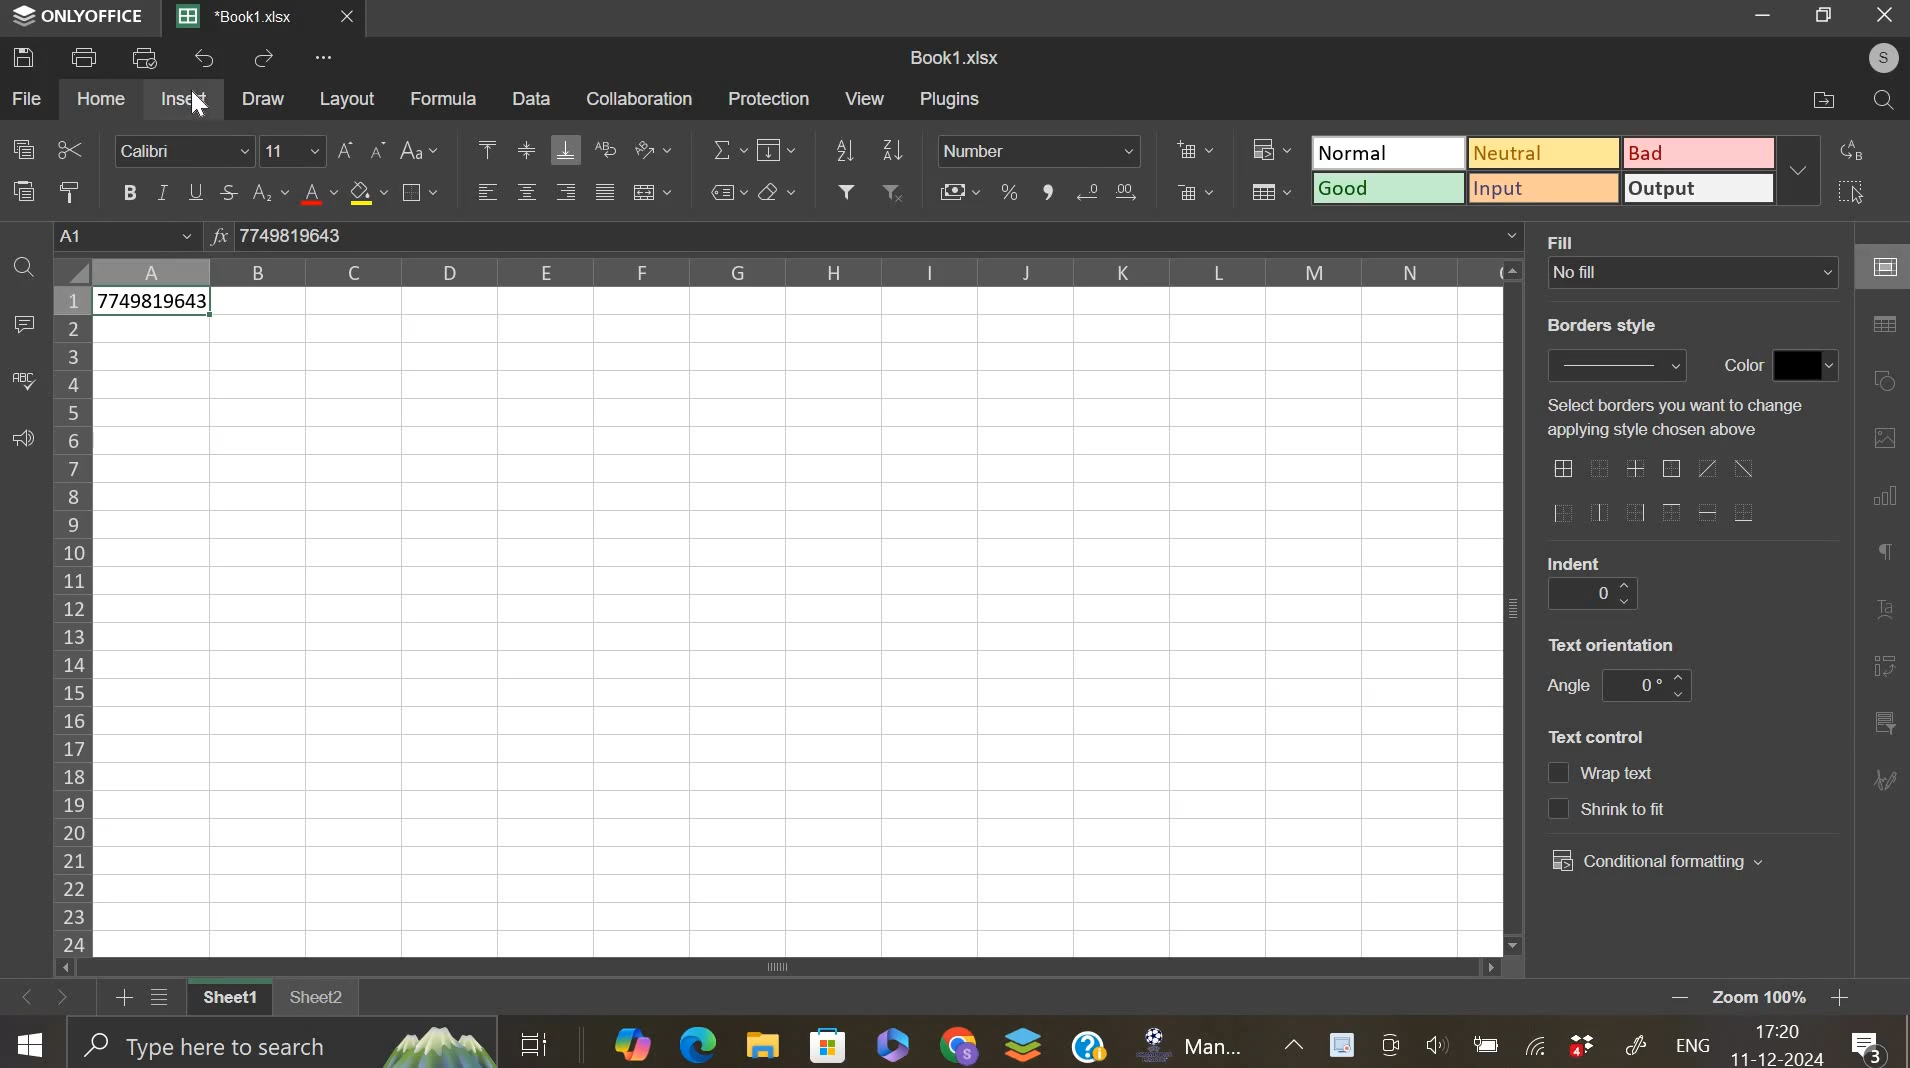 The image size is (1910, 1068). Describe the element at coordinates (1824, 100) in the screenshot. I see `files` at that location.